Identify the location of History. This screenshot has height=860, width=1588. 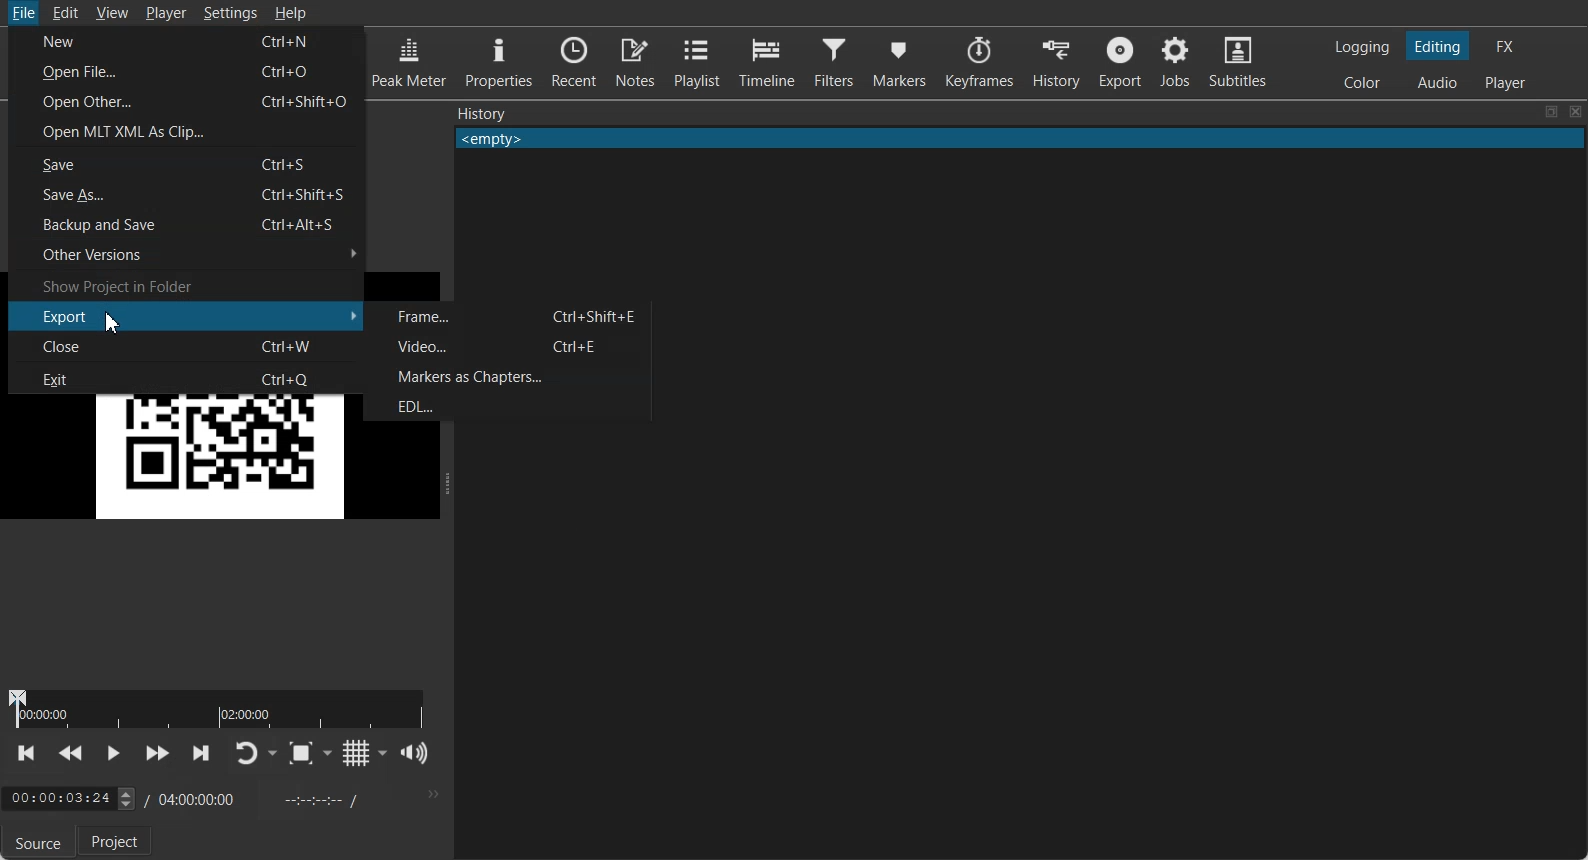
(1056, 62).